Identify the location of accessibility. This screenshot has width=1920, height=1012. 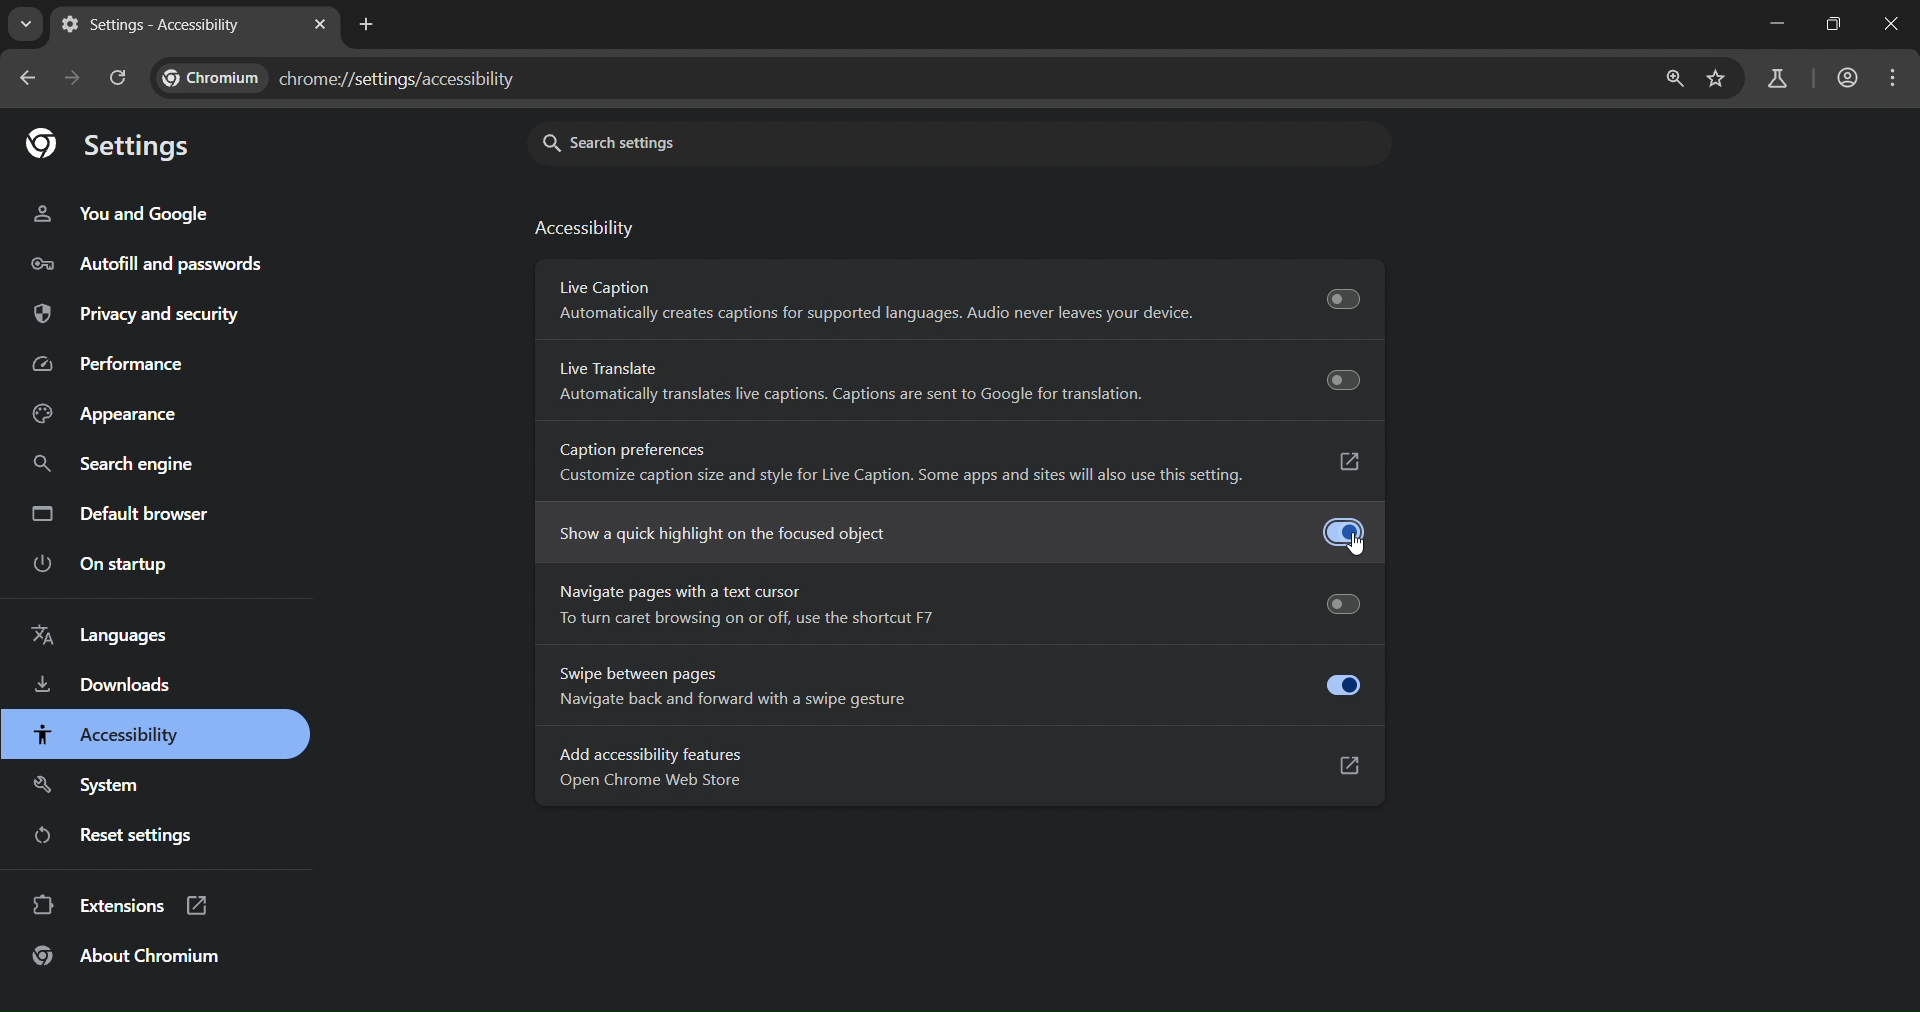
(587, 226).